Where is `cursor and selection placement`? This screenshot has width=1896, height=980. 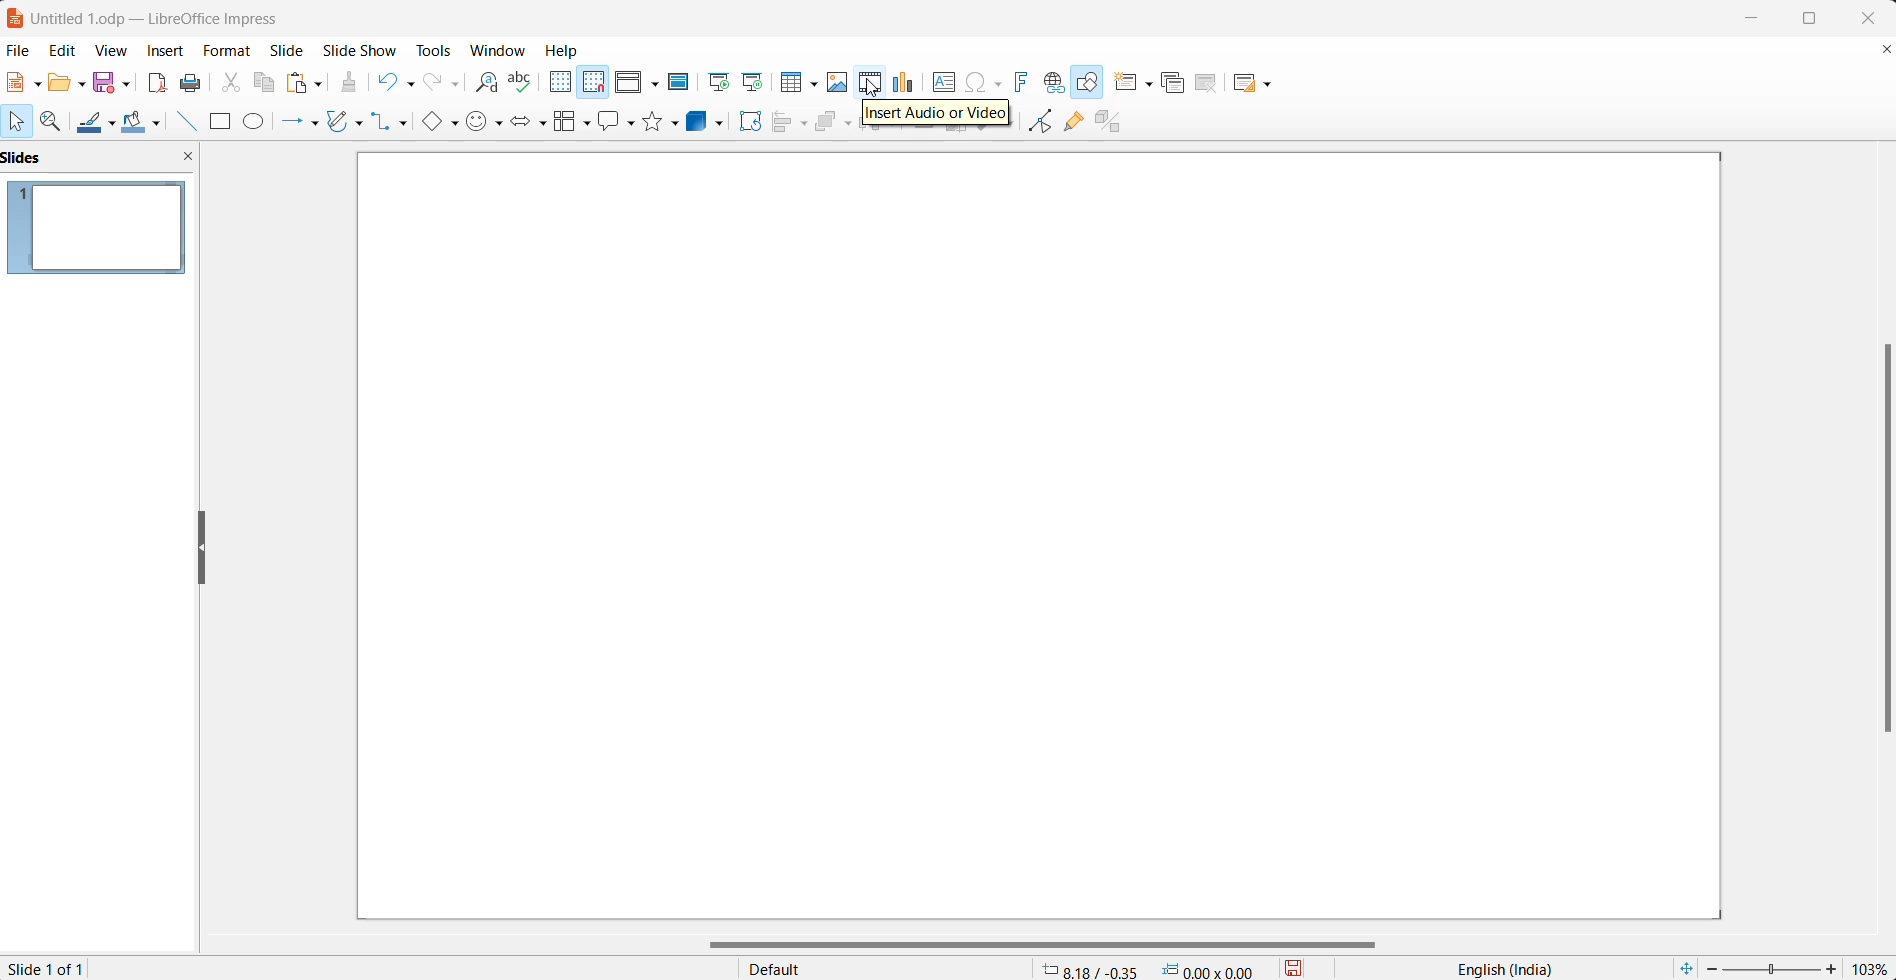 cursor and selection placement is located at coordinates (1152, 968).